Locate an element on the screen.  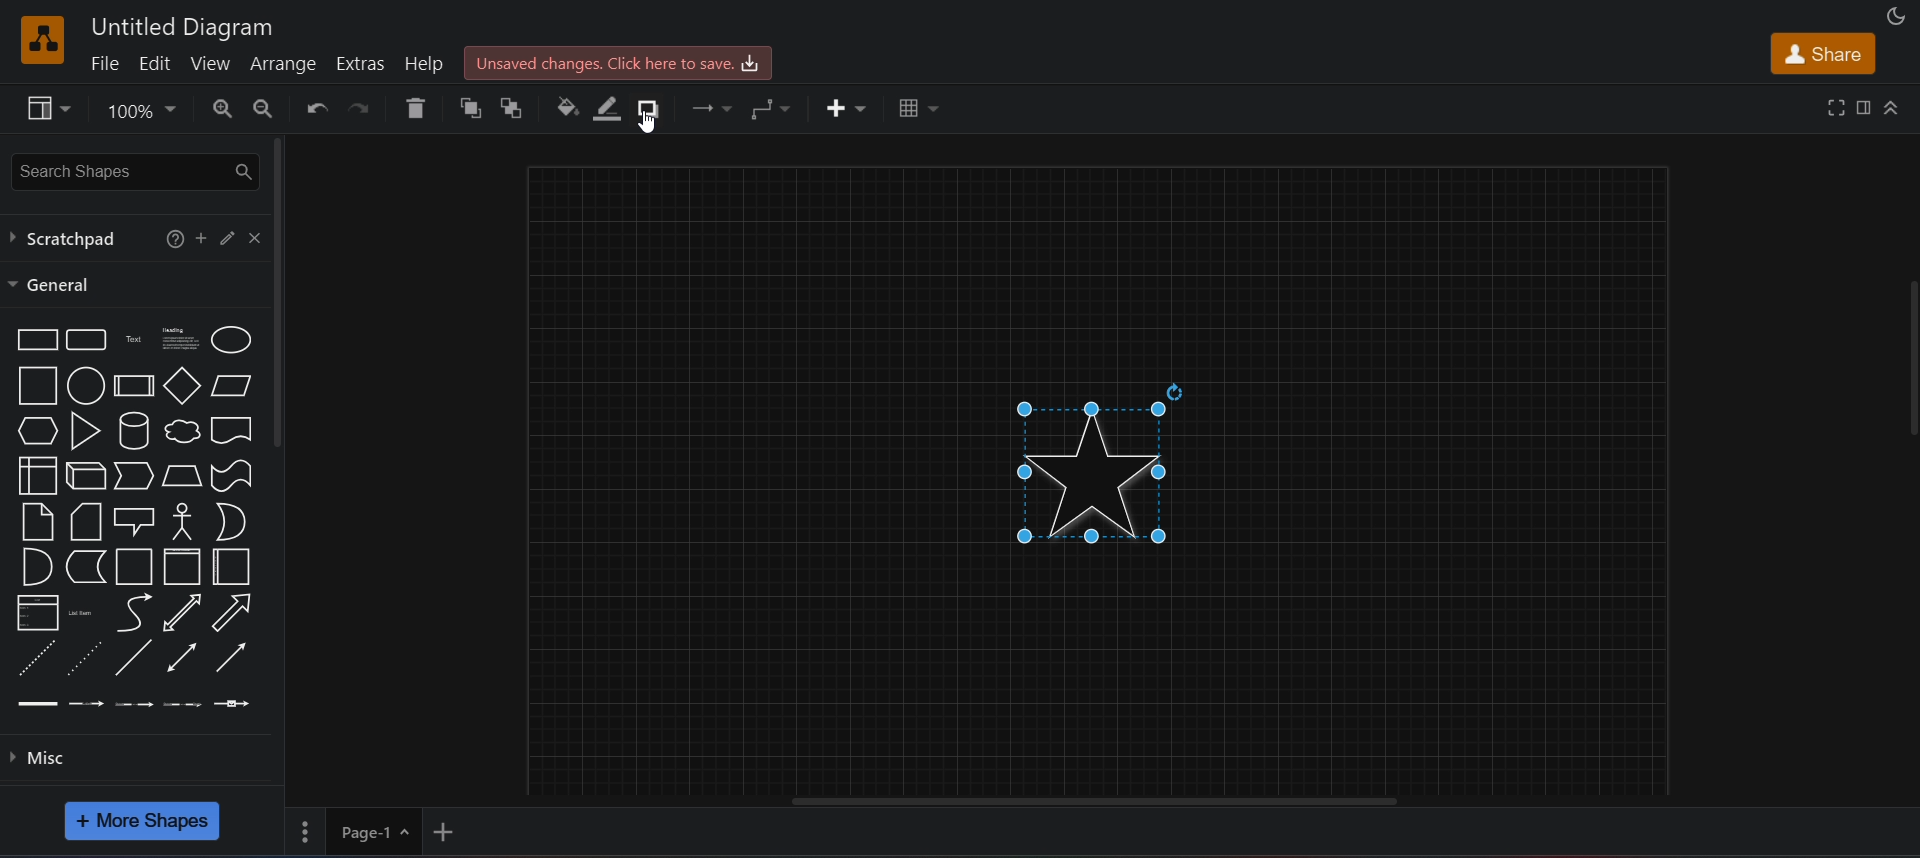
cylinder is located at coordinates (131, 430).